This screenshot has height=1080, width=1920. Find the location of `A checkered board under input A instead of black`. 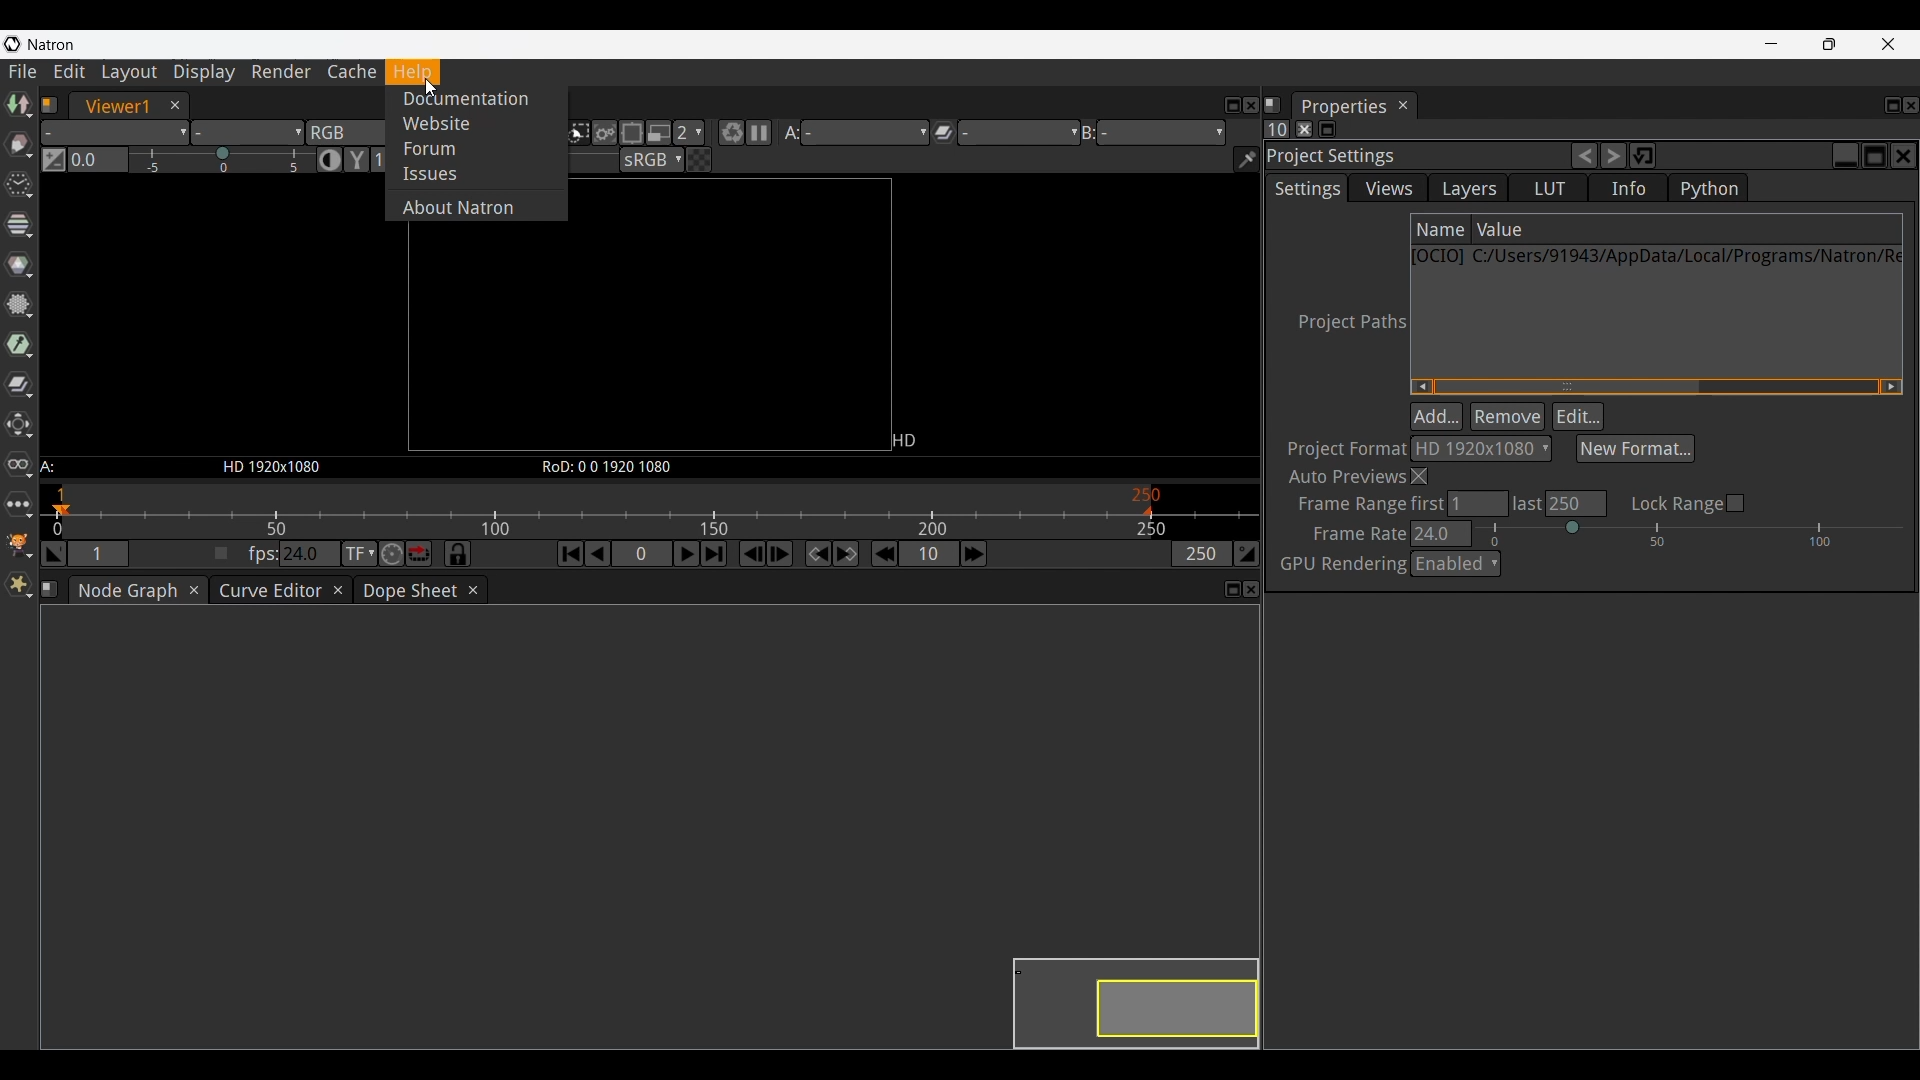

A checkered board under input A instead of black is located at coordinates (697, 160).